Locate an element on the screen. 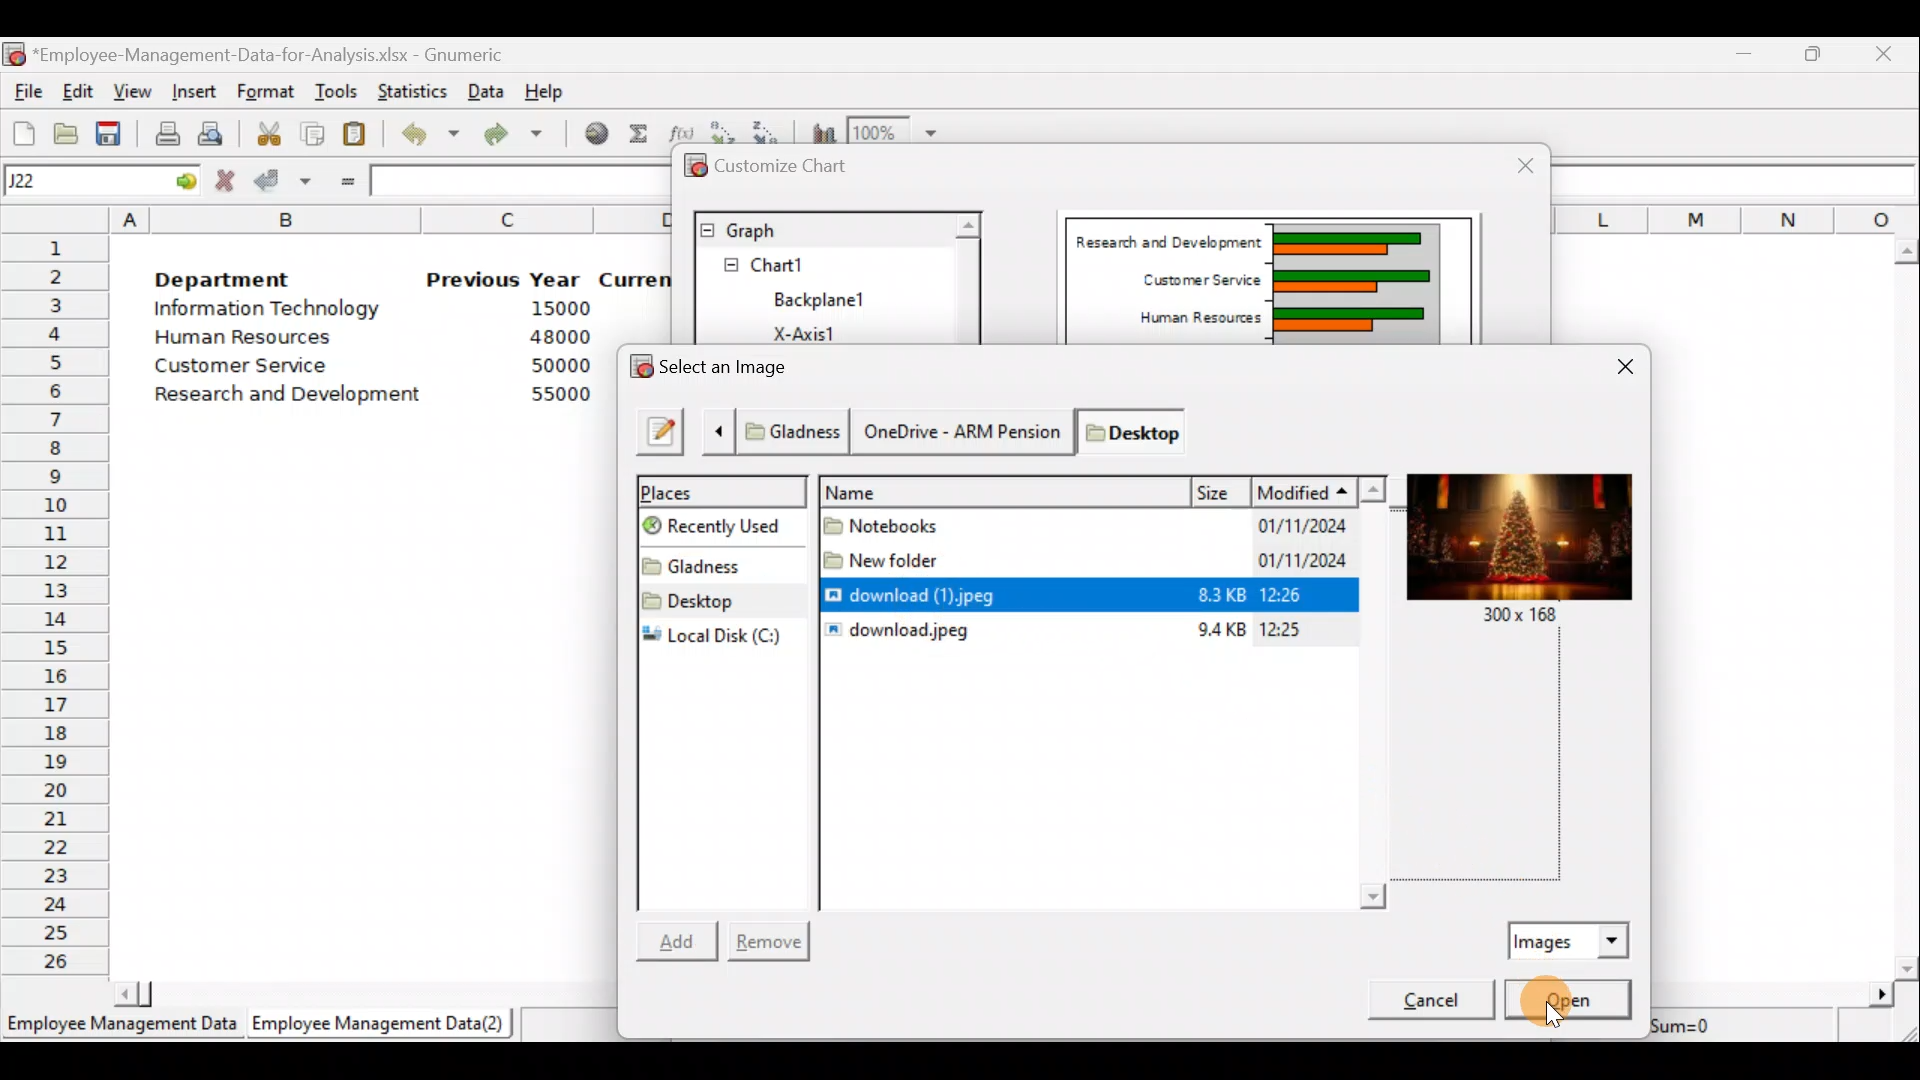 The width and height of the screenshot is (1920, 1080). Scroll bar is located at coordinates (1384, 690).